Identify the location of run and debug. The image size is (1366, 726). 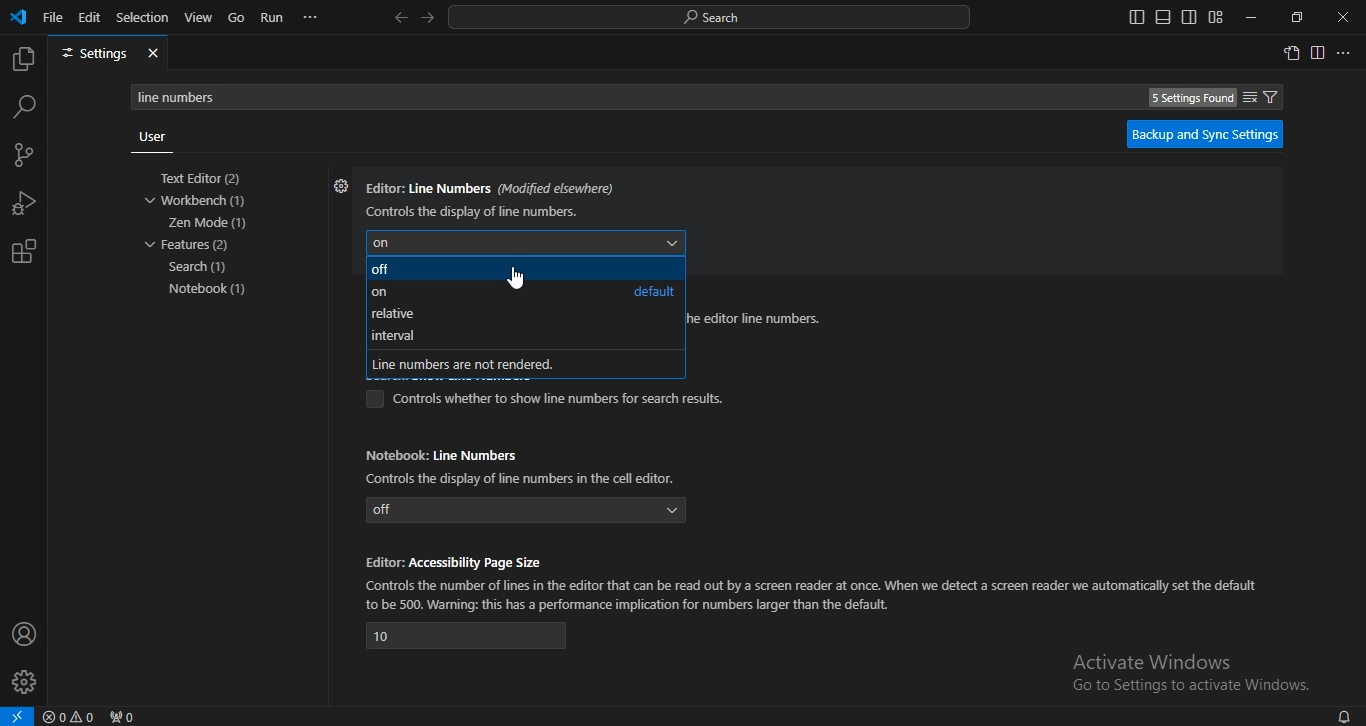
(24, 206).